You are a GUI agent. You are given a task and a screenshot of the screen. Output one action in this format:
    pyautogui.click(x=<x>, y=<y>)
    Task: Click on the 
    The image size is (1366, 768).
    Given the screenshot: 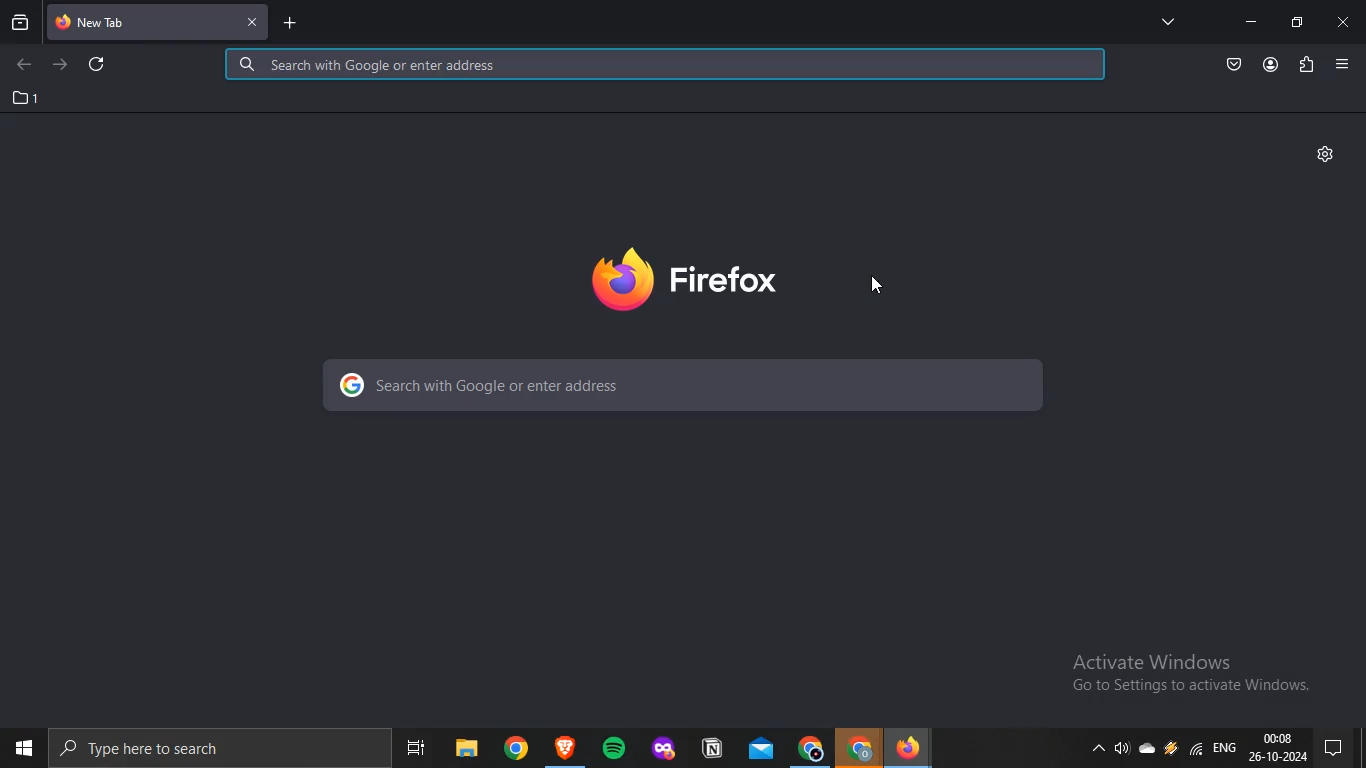 What is the action you would take?
    pyautogui.click(x=515, y=747)
    